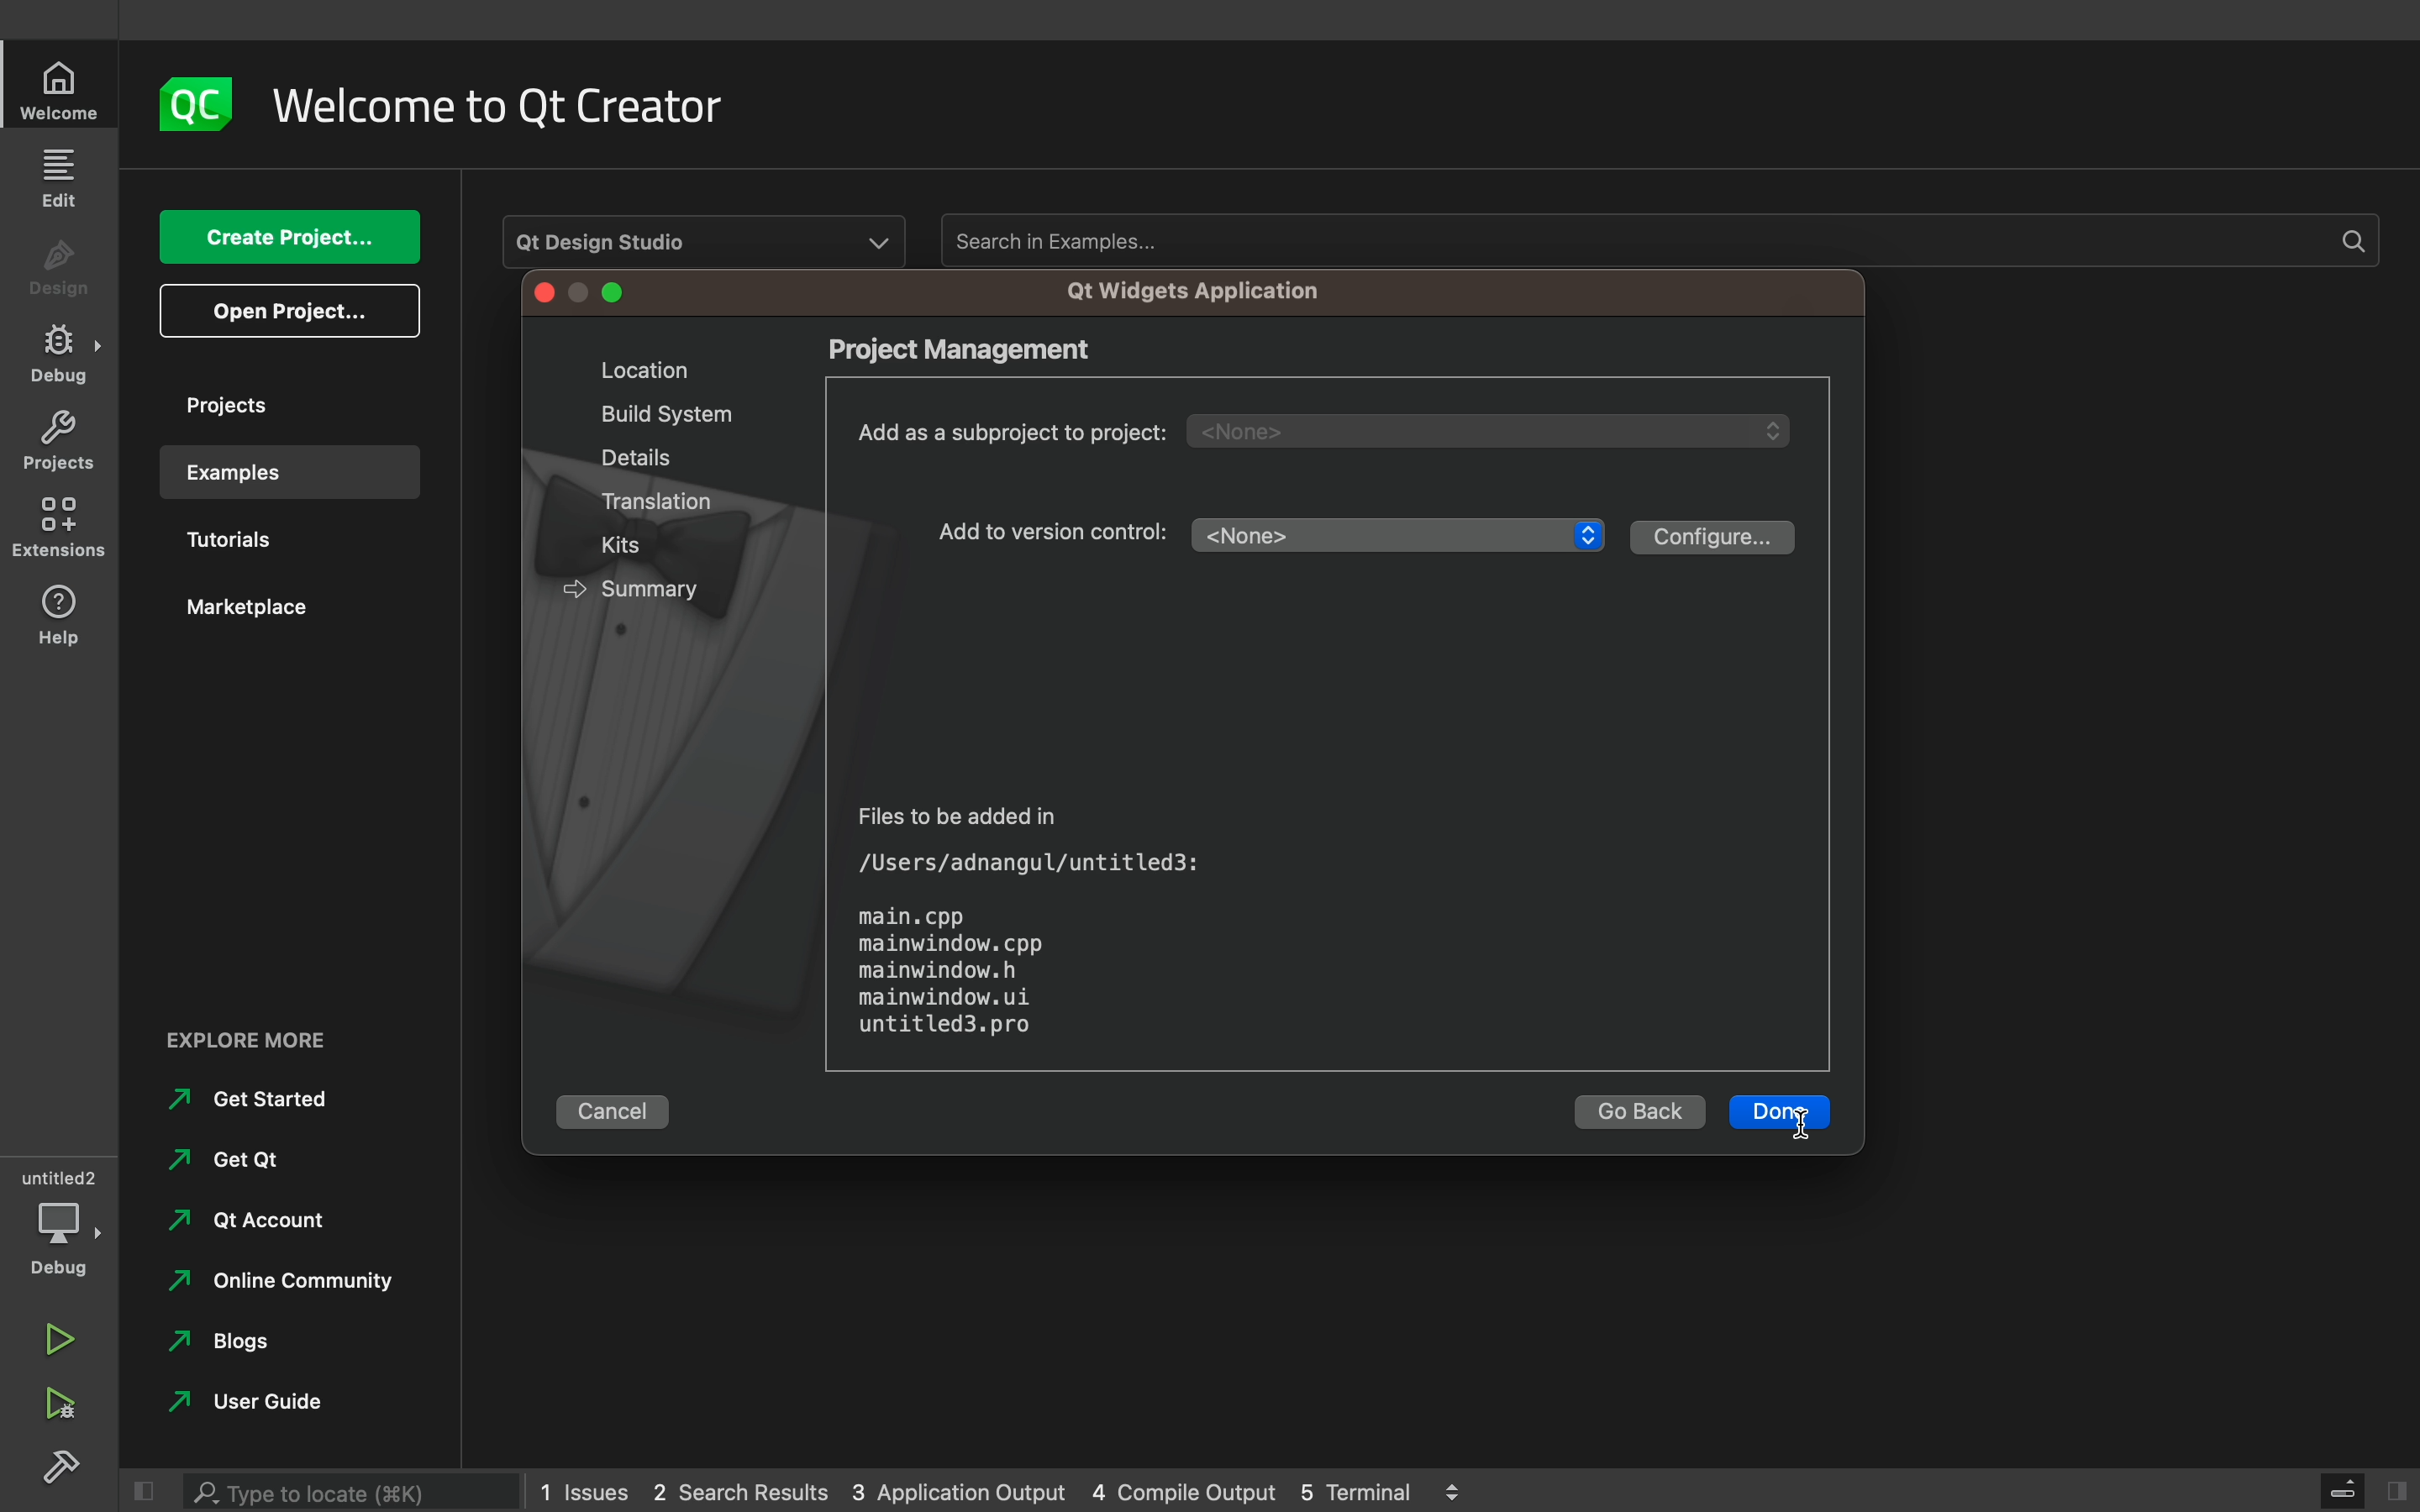 Image resolution: width=2420 pixels, height=1512 pixels. I want to click on start, so click(1777, 1113).